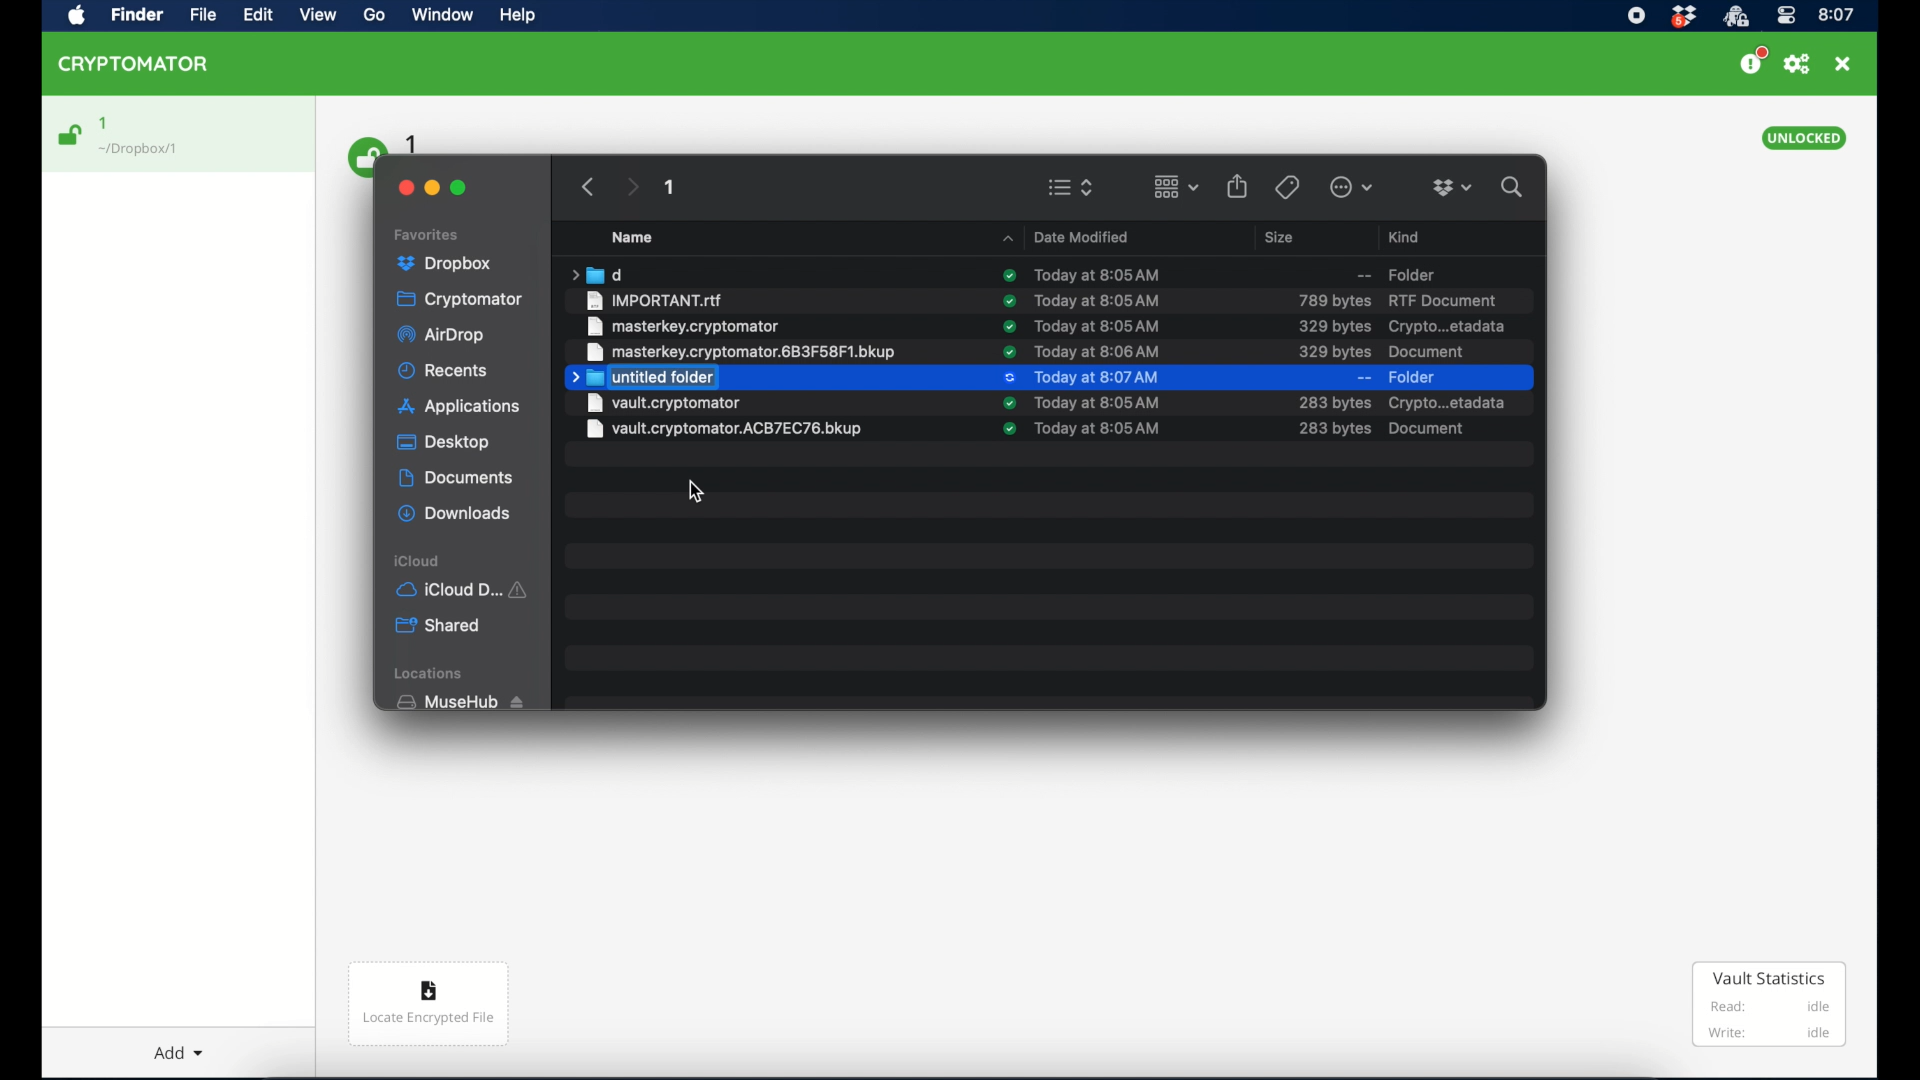  I want to click on shared, so click(440, 626).